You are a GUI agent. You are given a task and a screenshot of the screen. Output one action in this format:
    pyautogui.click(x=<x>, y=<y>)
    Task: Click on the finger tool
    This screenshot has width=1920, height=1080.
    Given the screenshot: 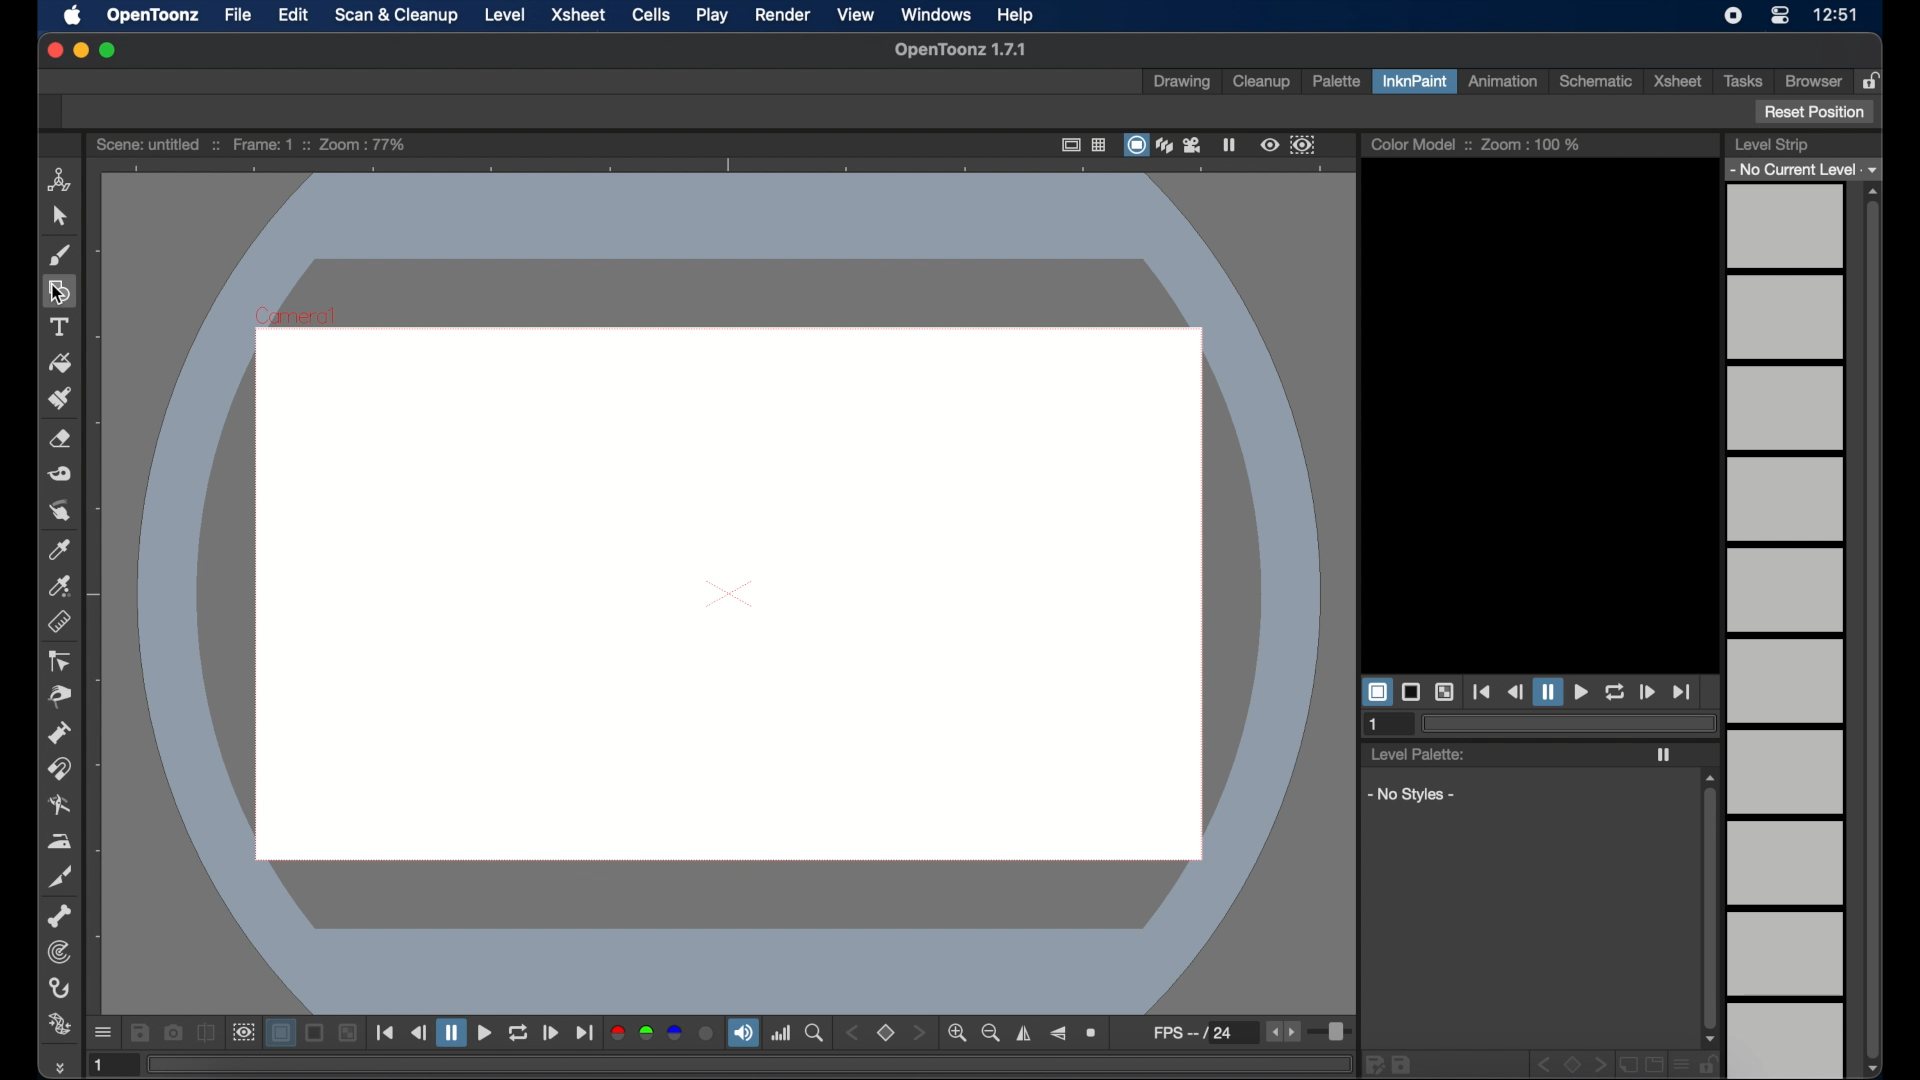 What is the action you would take?
    pyautogui.click(x=60, y=511)
    